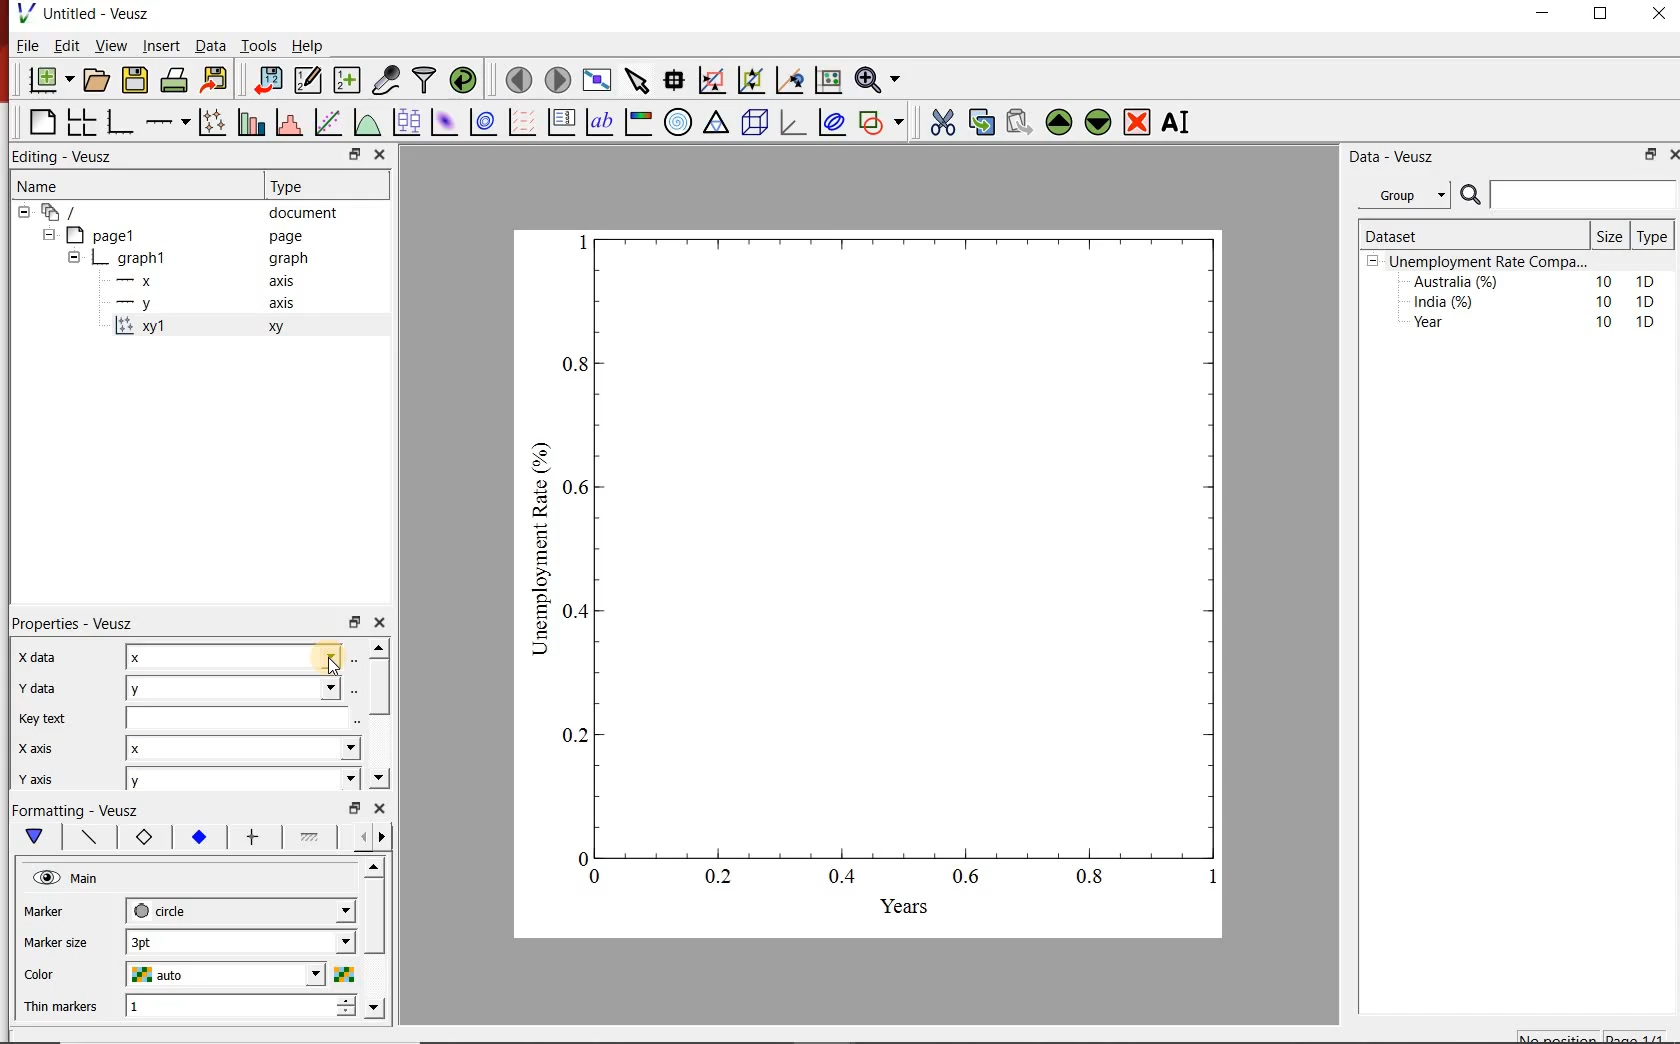 This screenshot has width=1680, height=1044. What do you see at coordinates (237, 940) in the screenshot?
I see `1 pt` at bounding box center [237, 940].